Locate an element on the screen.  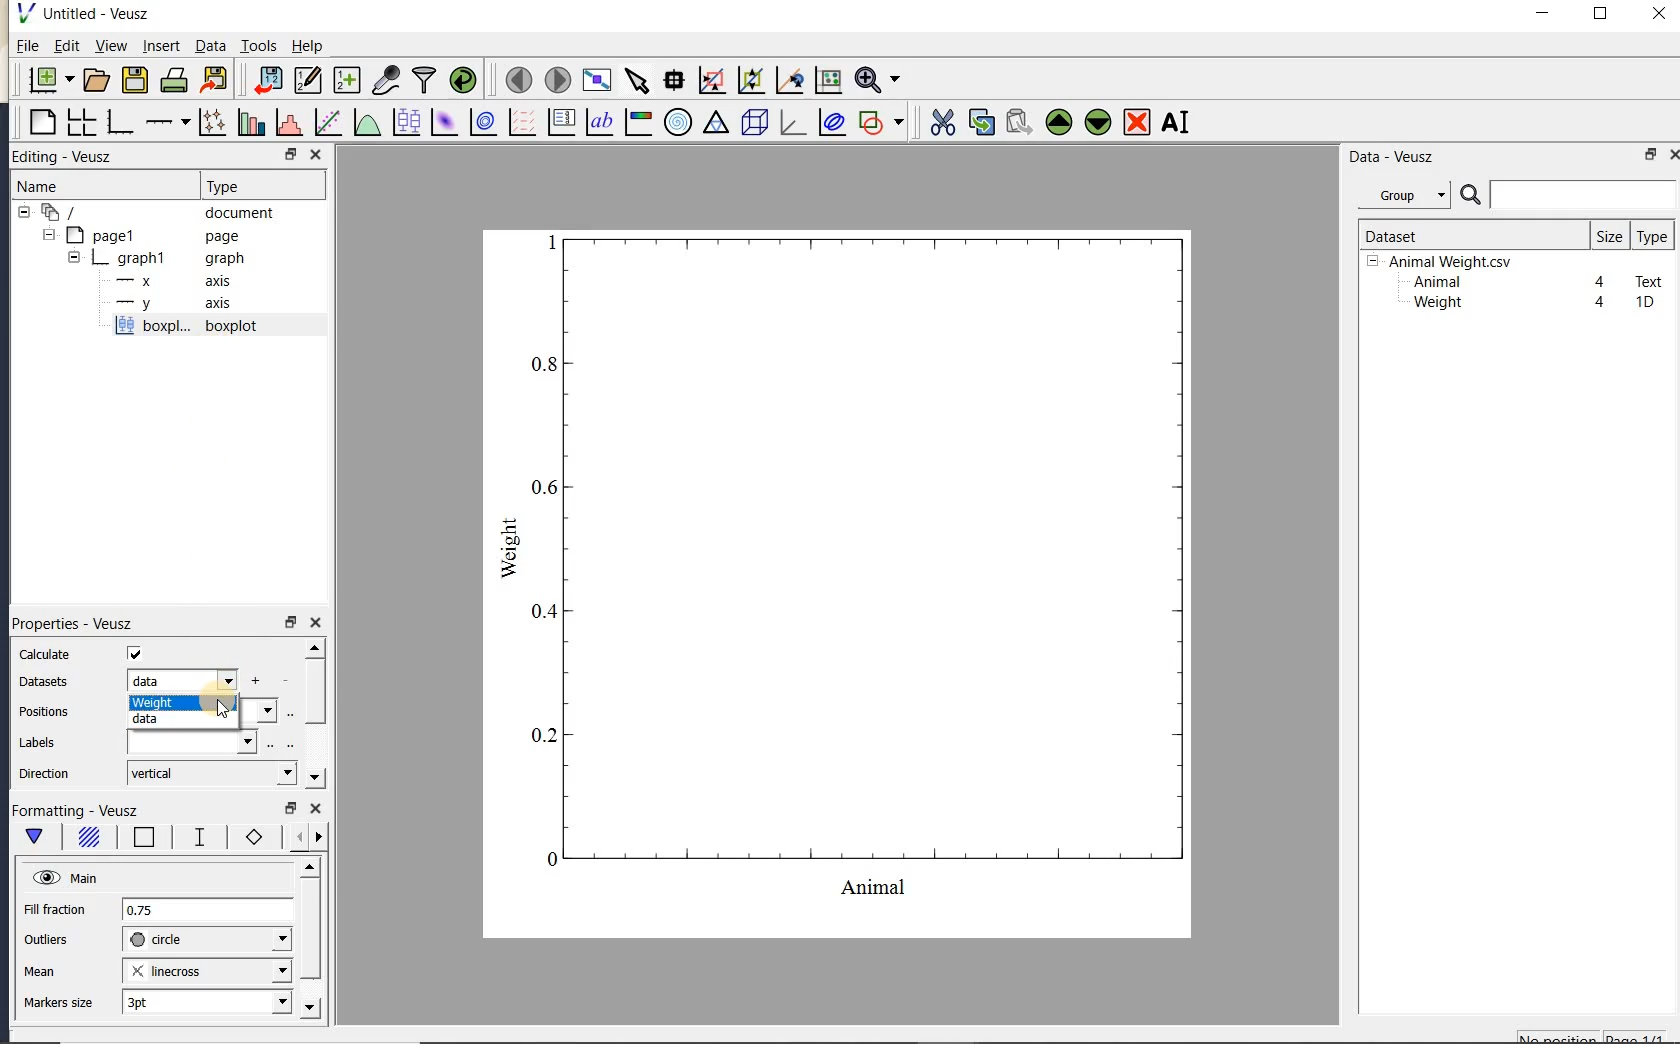
text label is located at coordinates (599, 124).